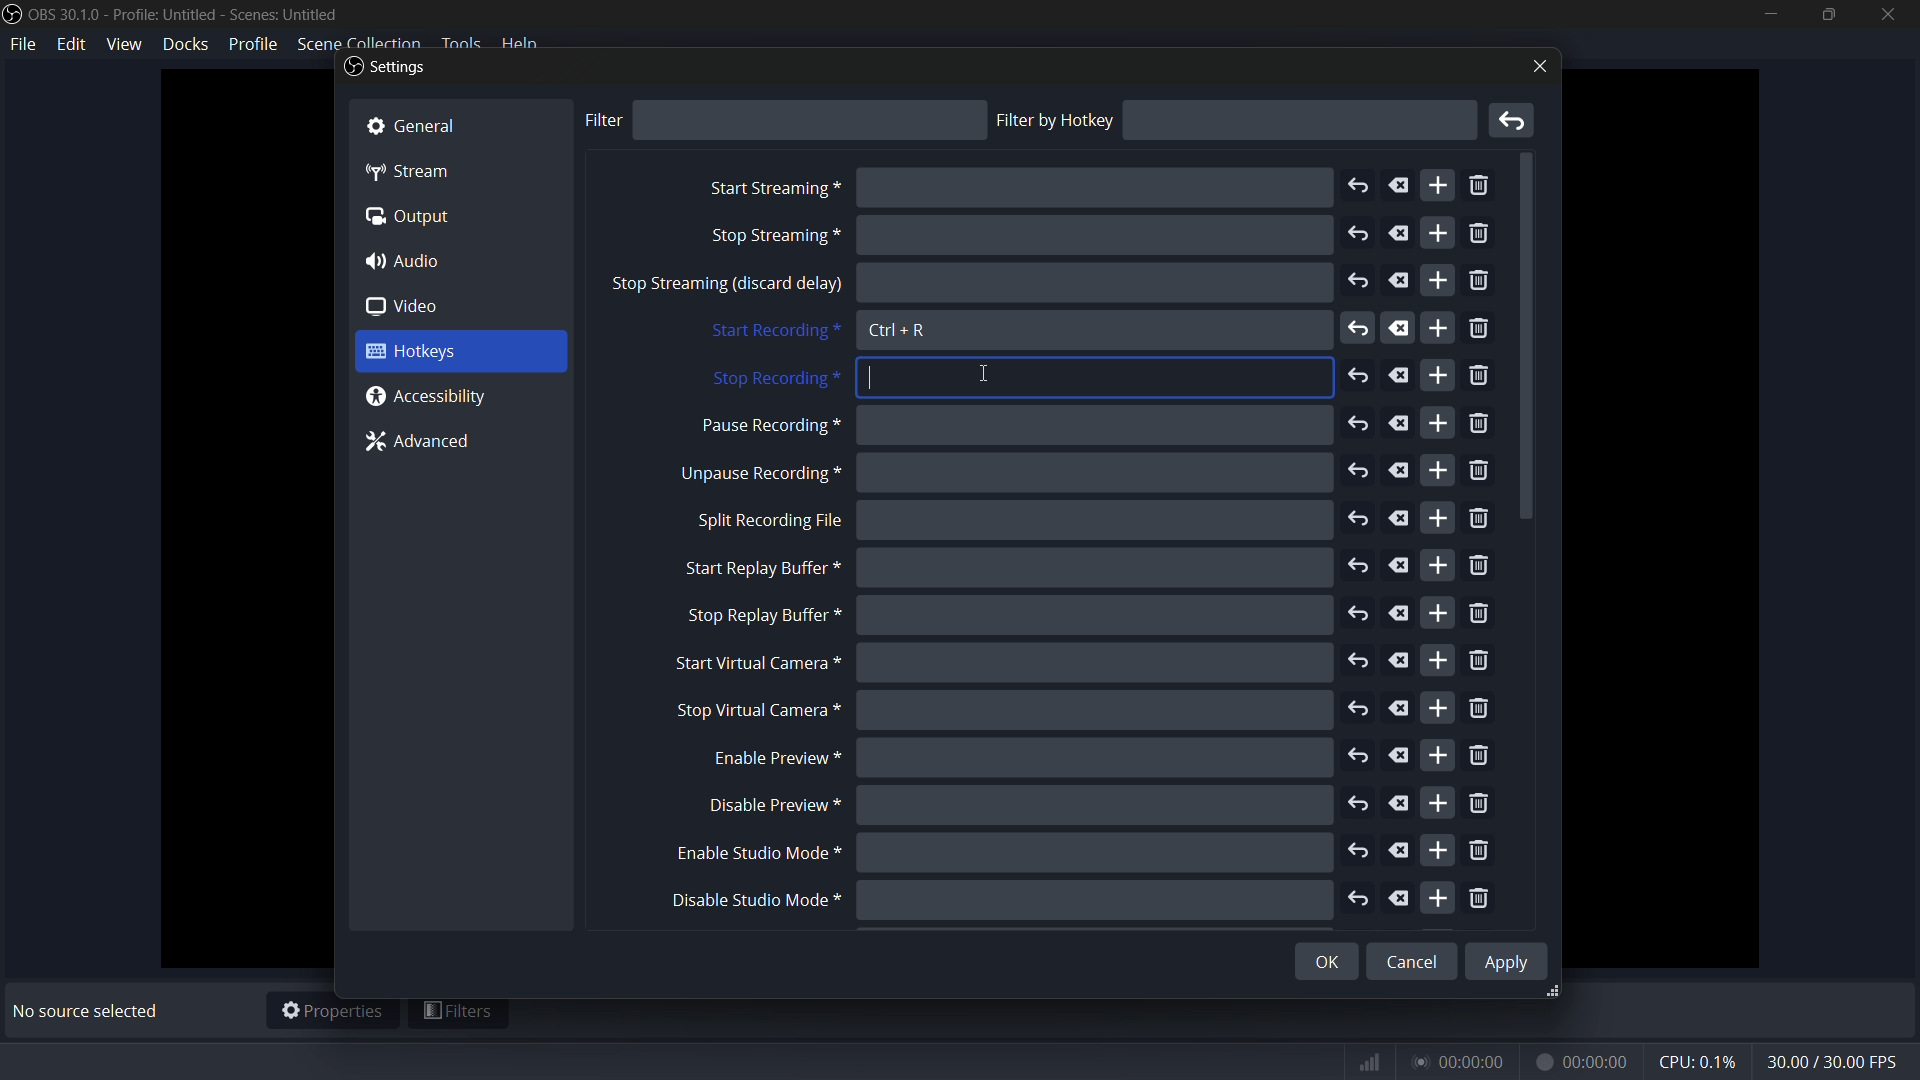 The image size is (1920, 1080). I want to click on stop virtual camera, so click(753, 711).